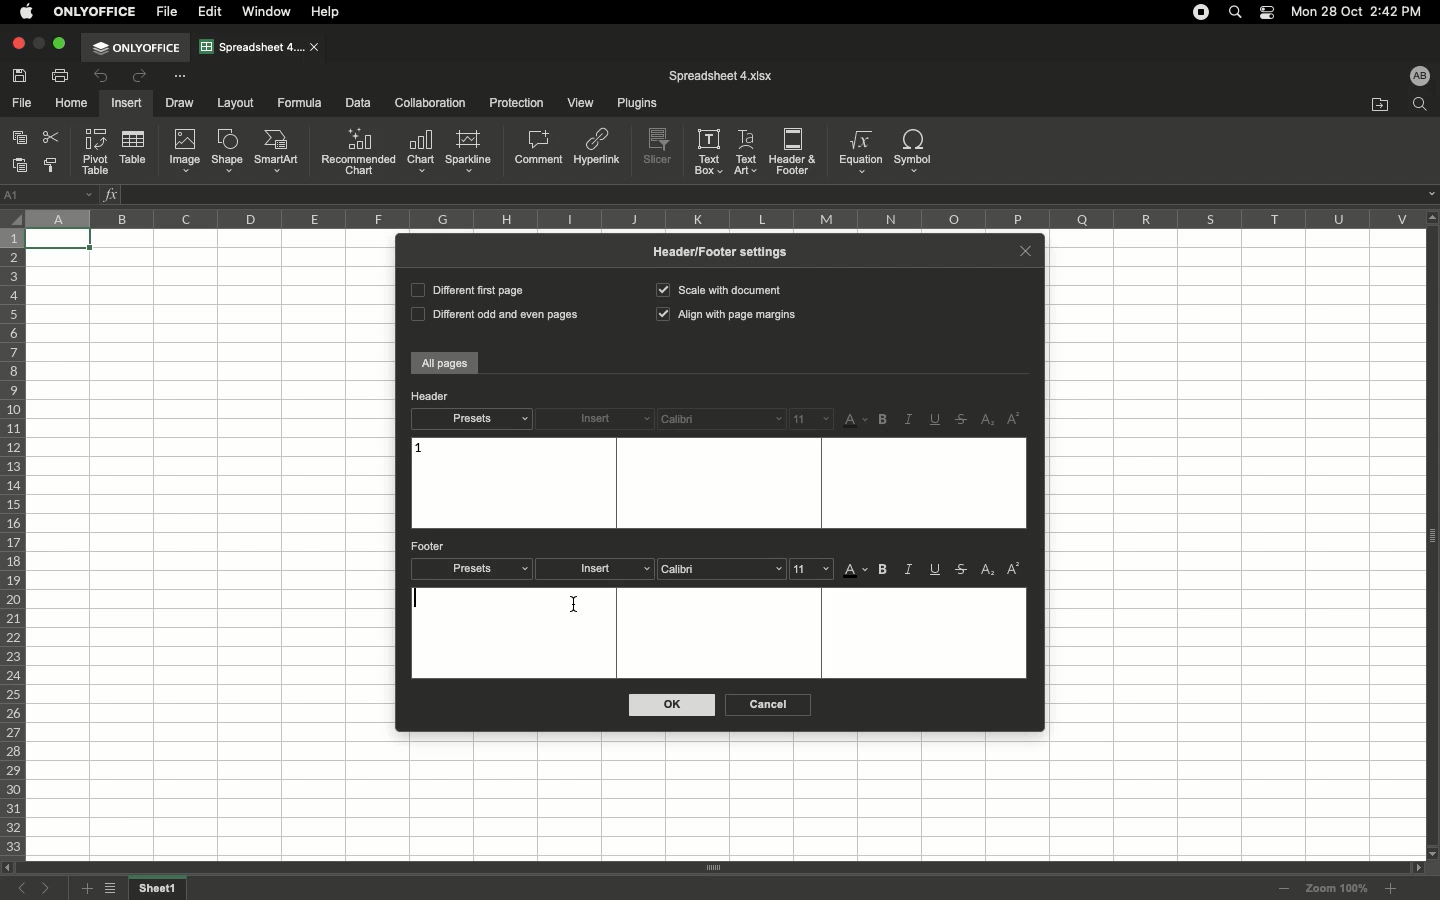 Image resolution: width=1440 pixels, height=900 pixels. What do you see at coordinates (765, 705) in the screenshot?
I see `Cancel` at bounding box center [765, 705].